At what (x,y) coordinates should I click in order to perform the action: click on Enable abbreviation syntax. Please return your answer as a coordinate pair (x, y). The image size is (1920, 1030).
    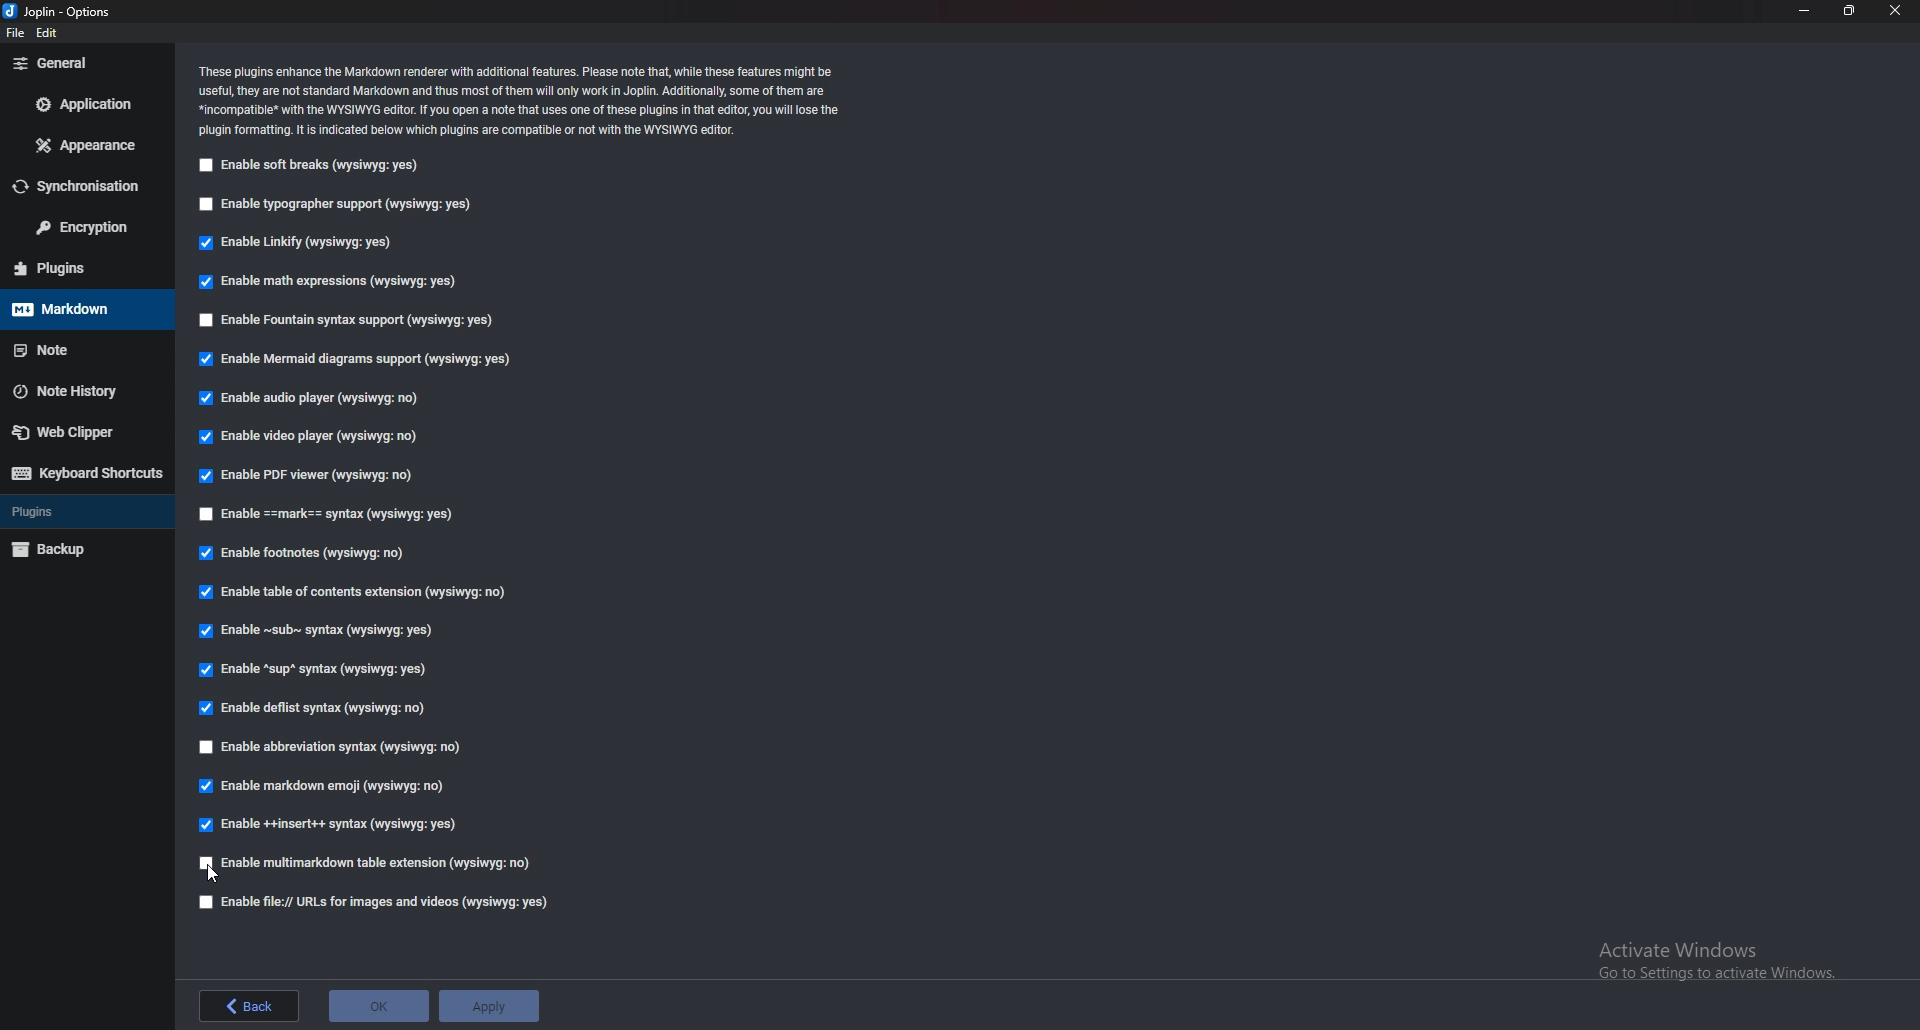
    Looking at the image, I should click on (364, 746).